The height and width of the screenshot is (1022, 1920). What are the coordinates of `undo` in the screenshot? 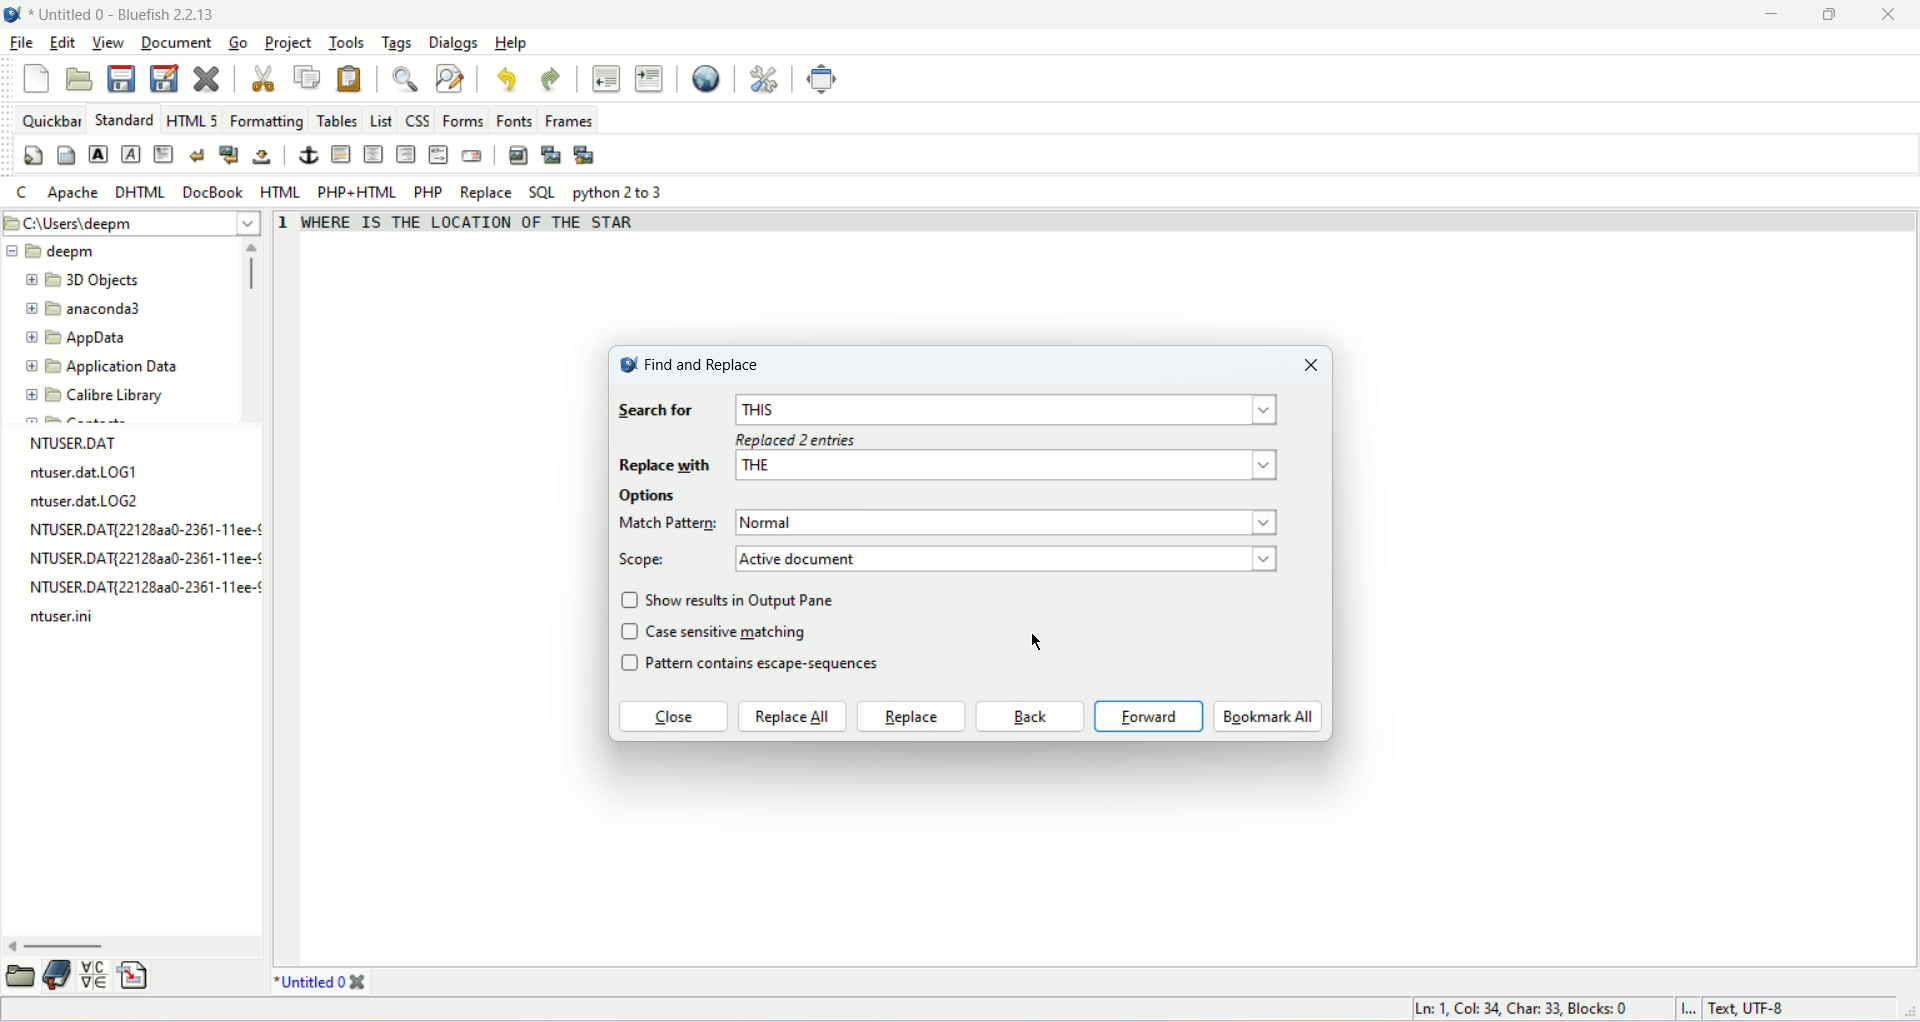 It's located at (505, 79).